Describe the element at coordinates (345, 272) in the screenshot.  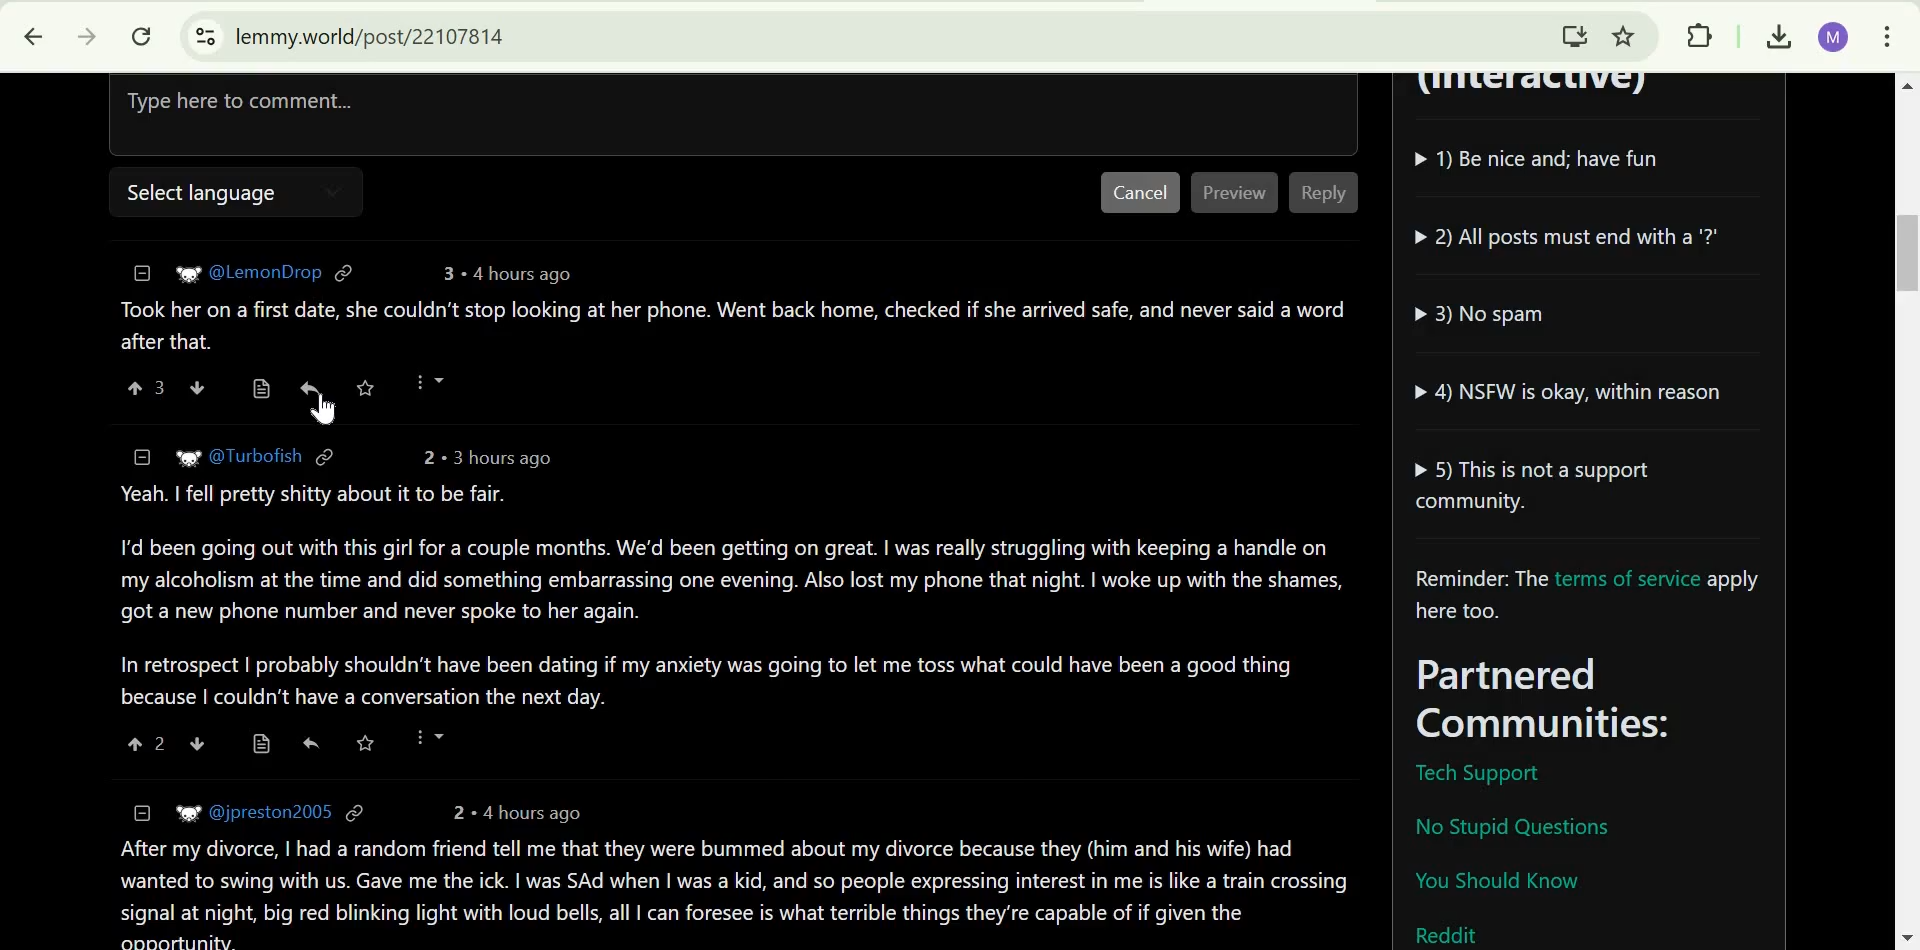
I see `link` at that location.